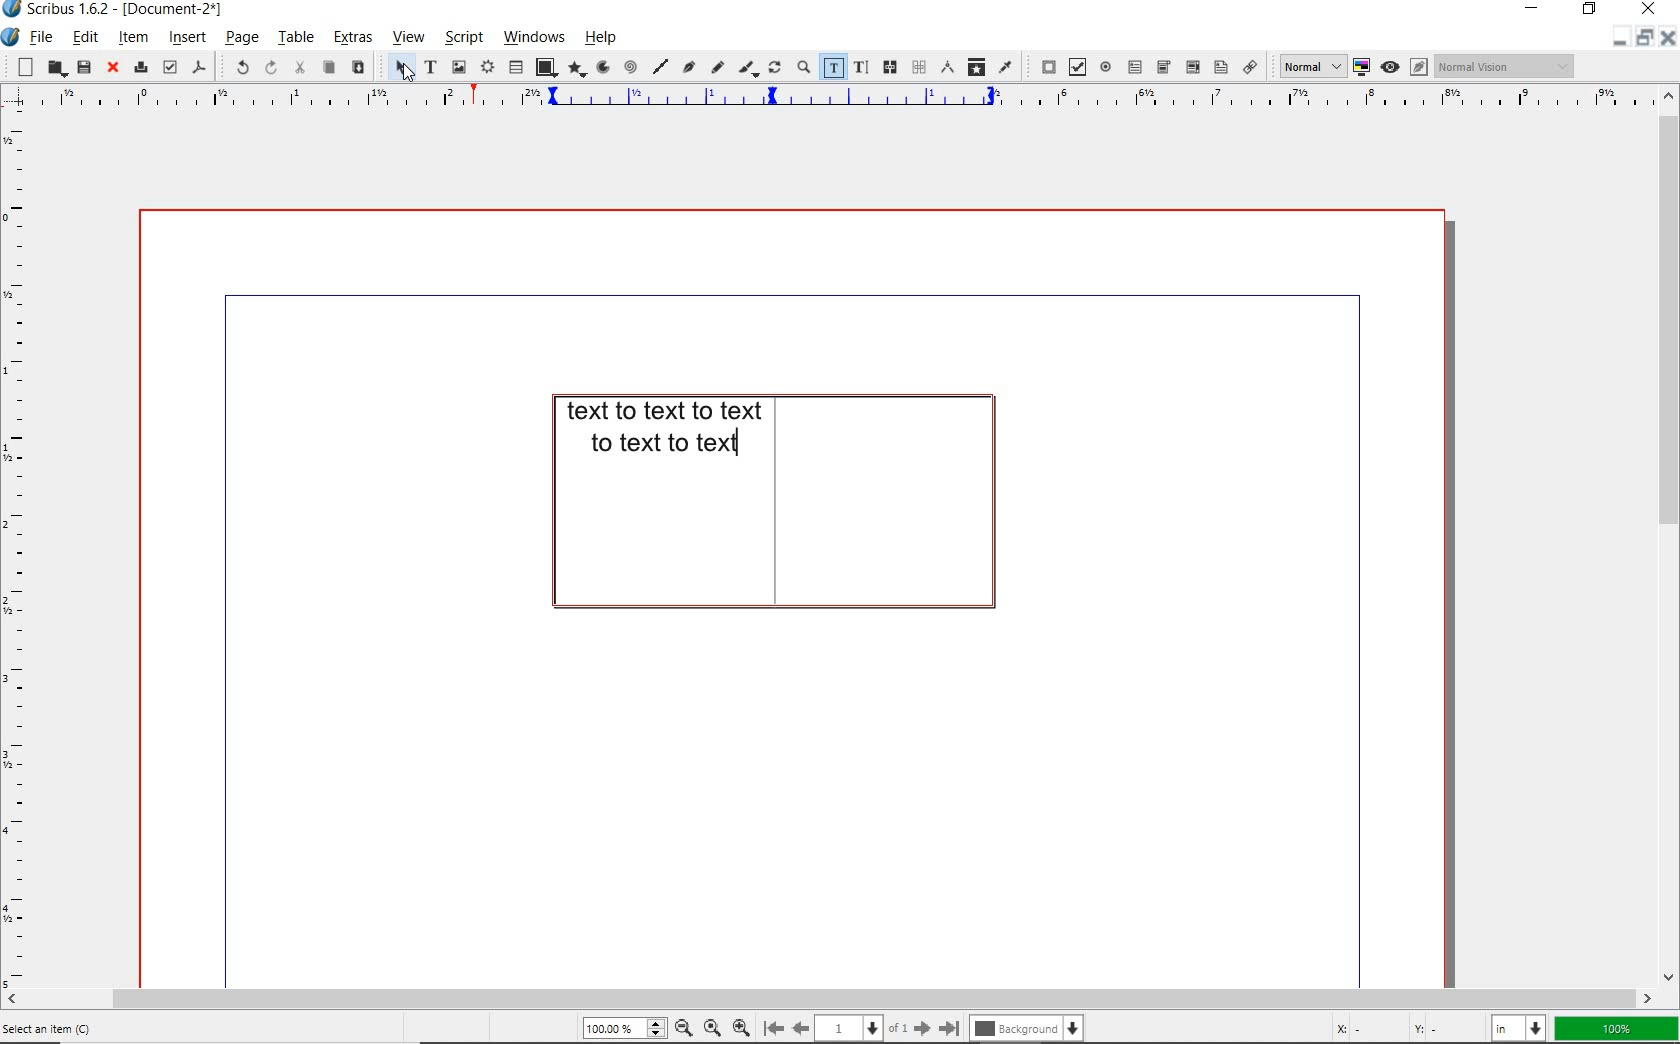 The height and width of the screenshot is (1044, 1680). What do you see at coordinates (655, 424) in the screenshot?
I see `TEXT` at bounding box center [655, 424].